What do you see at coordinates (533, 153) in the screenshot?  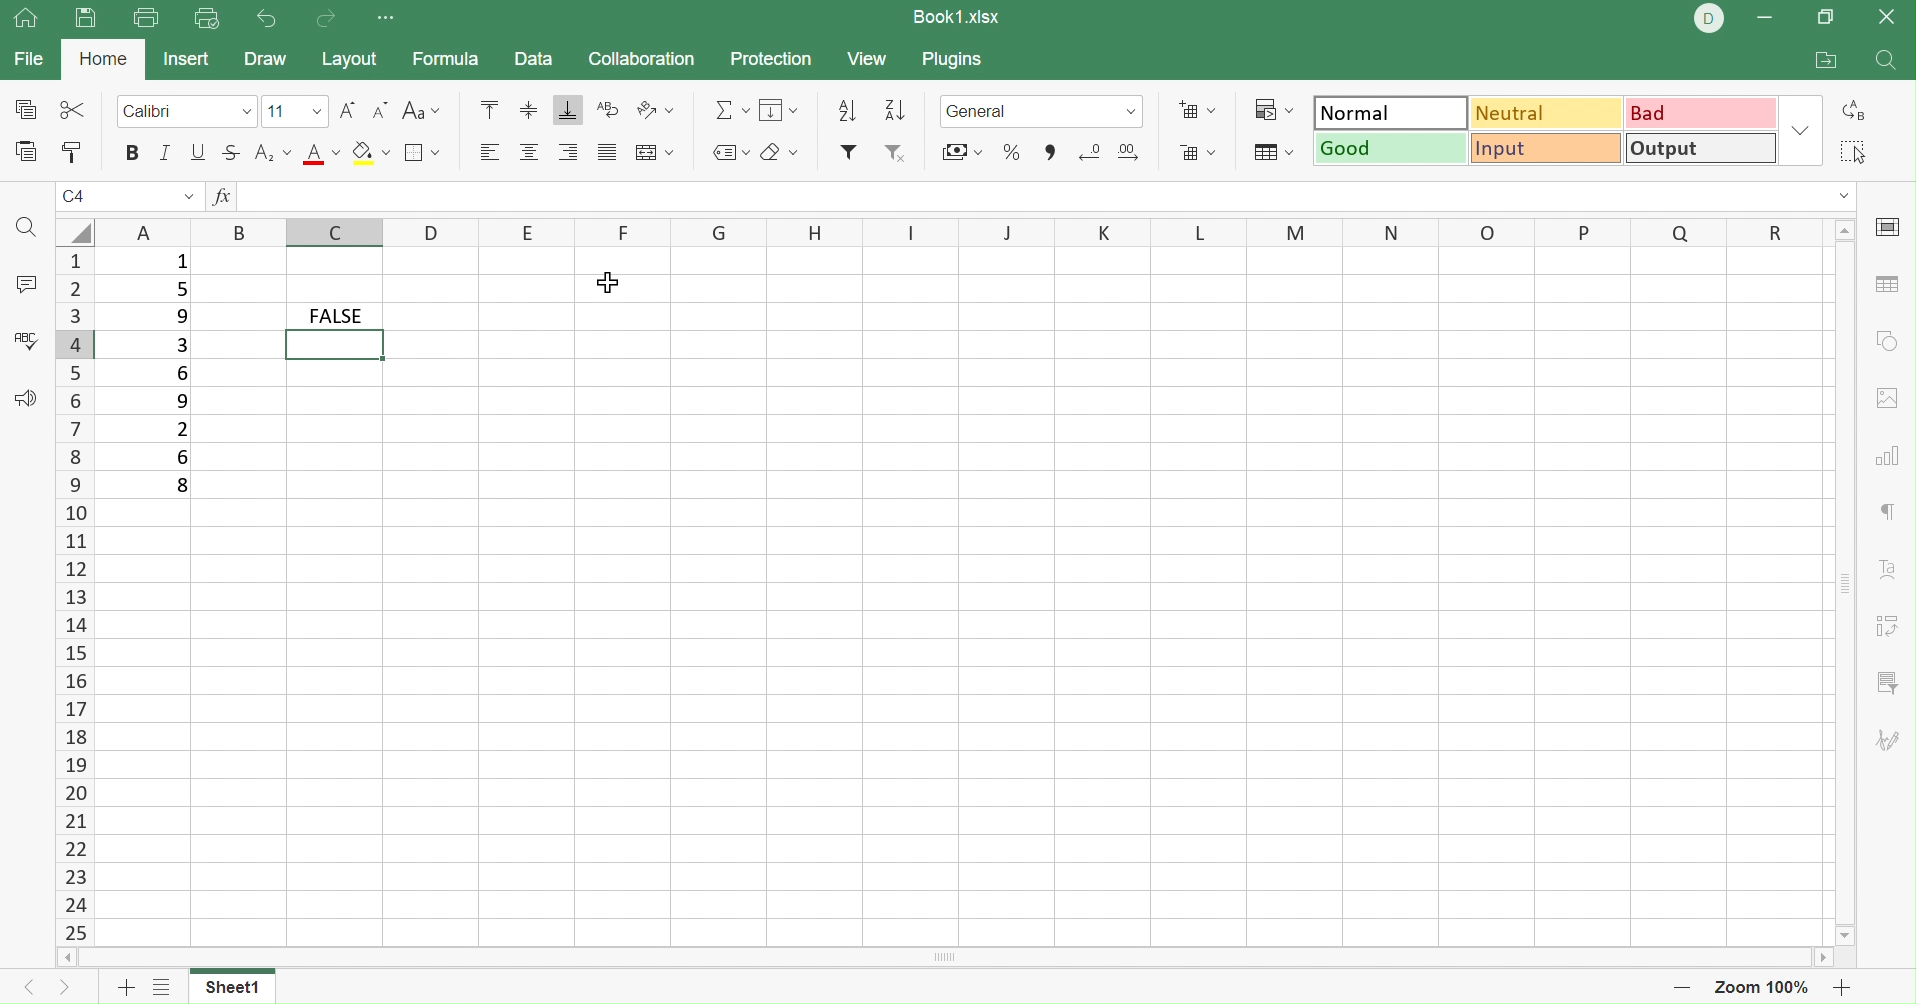 I see `Align middle` at bounding box center [533, 153].